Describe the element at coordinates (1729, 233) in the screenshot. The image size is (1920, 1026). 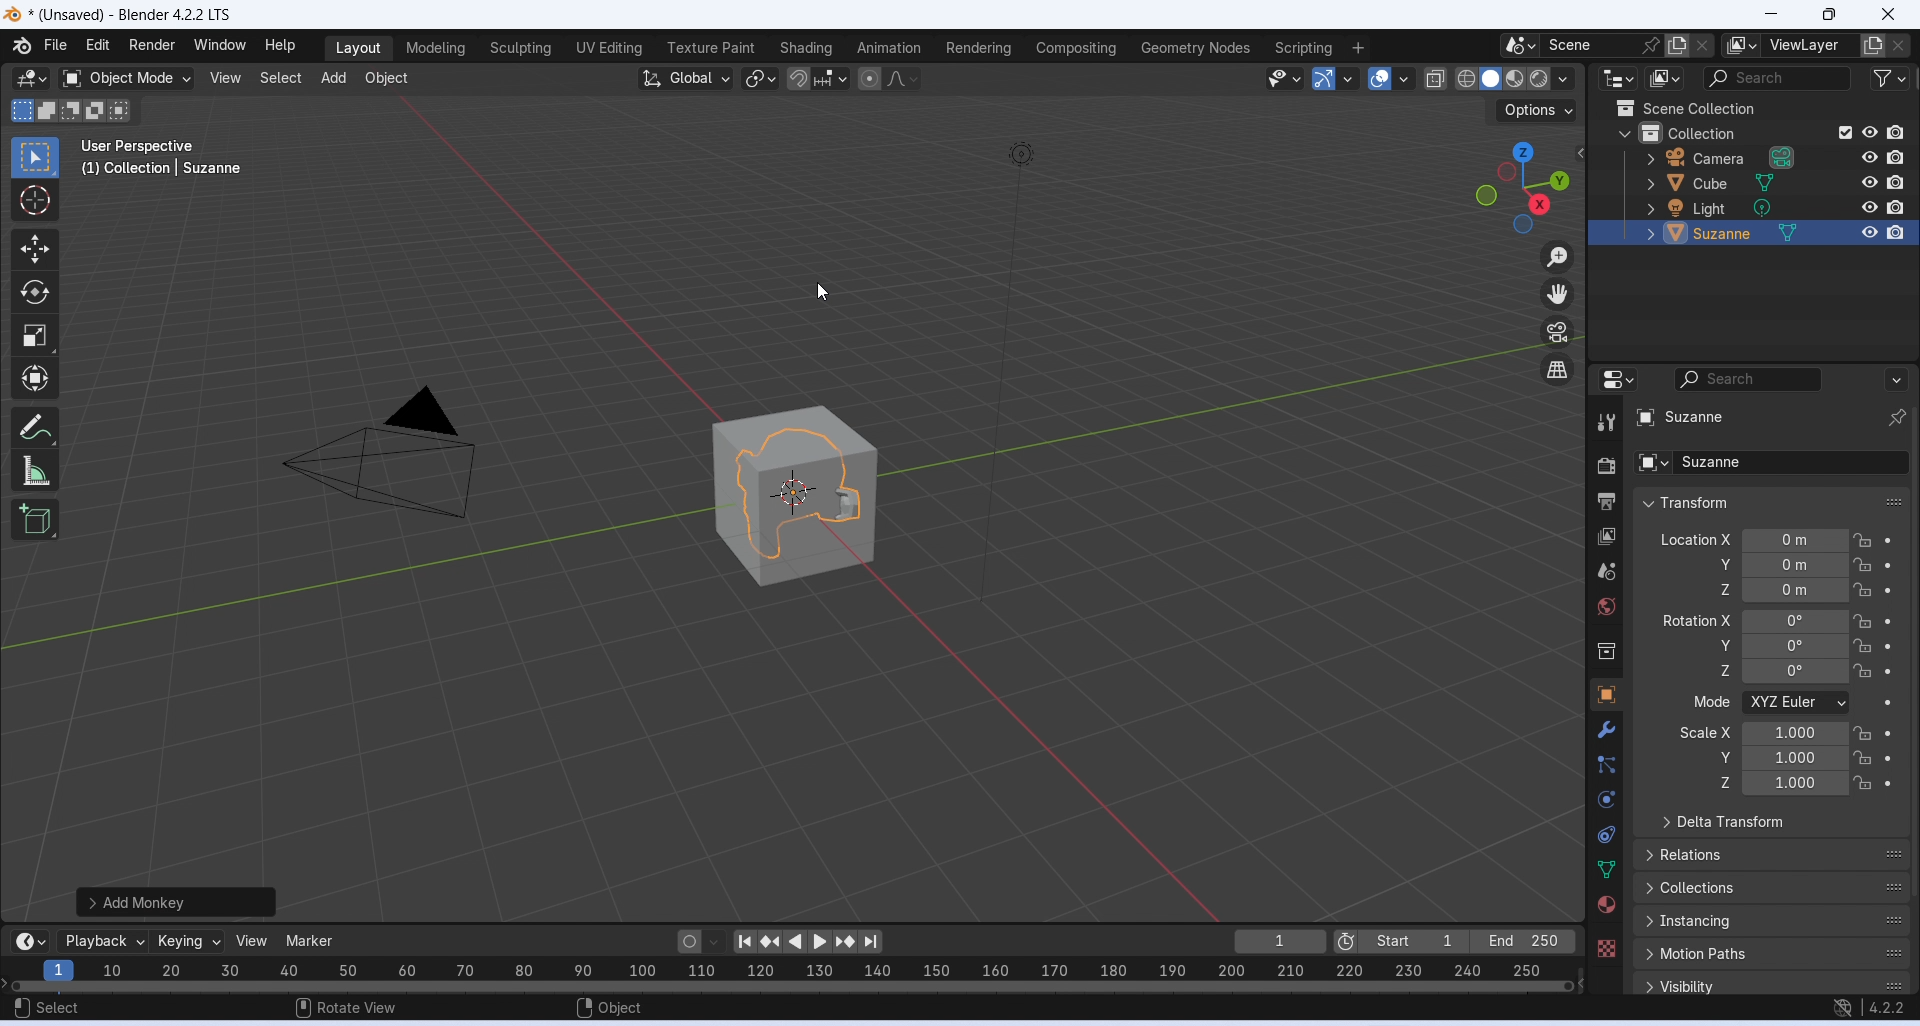
I see `Suzanne layer` at that location.